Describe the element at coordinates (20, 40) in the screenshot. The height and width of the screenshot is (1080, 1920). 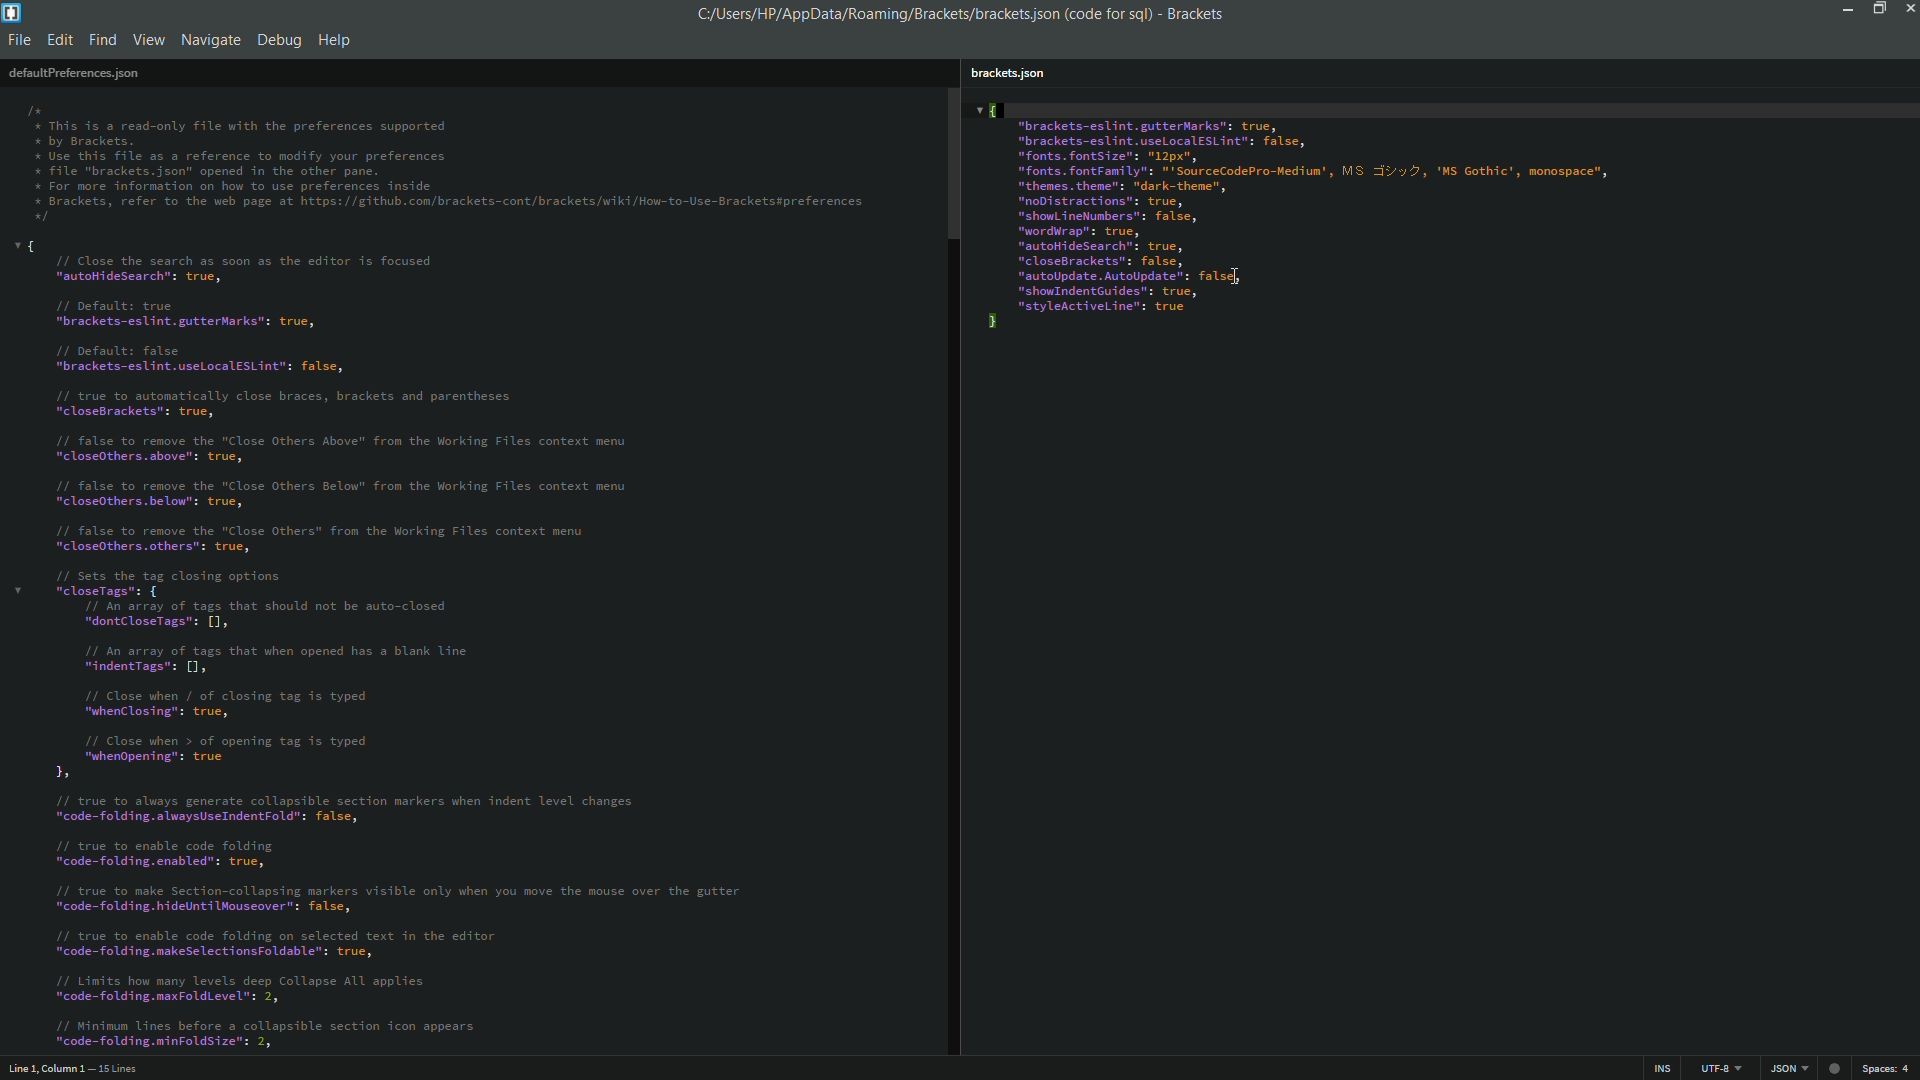
I see `file menu` at that location.